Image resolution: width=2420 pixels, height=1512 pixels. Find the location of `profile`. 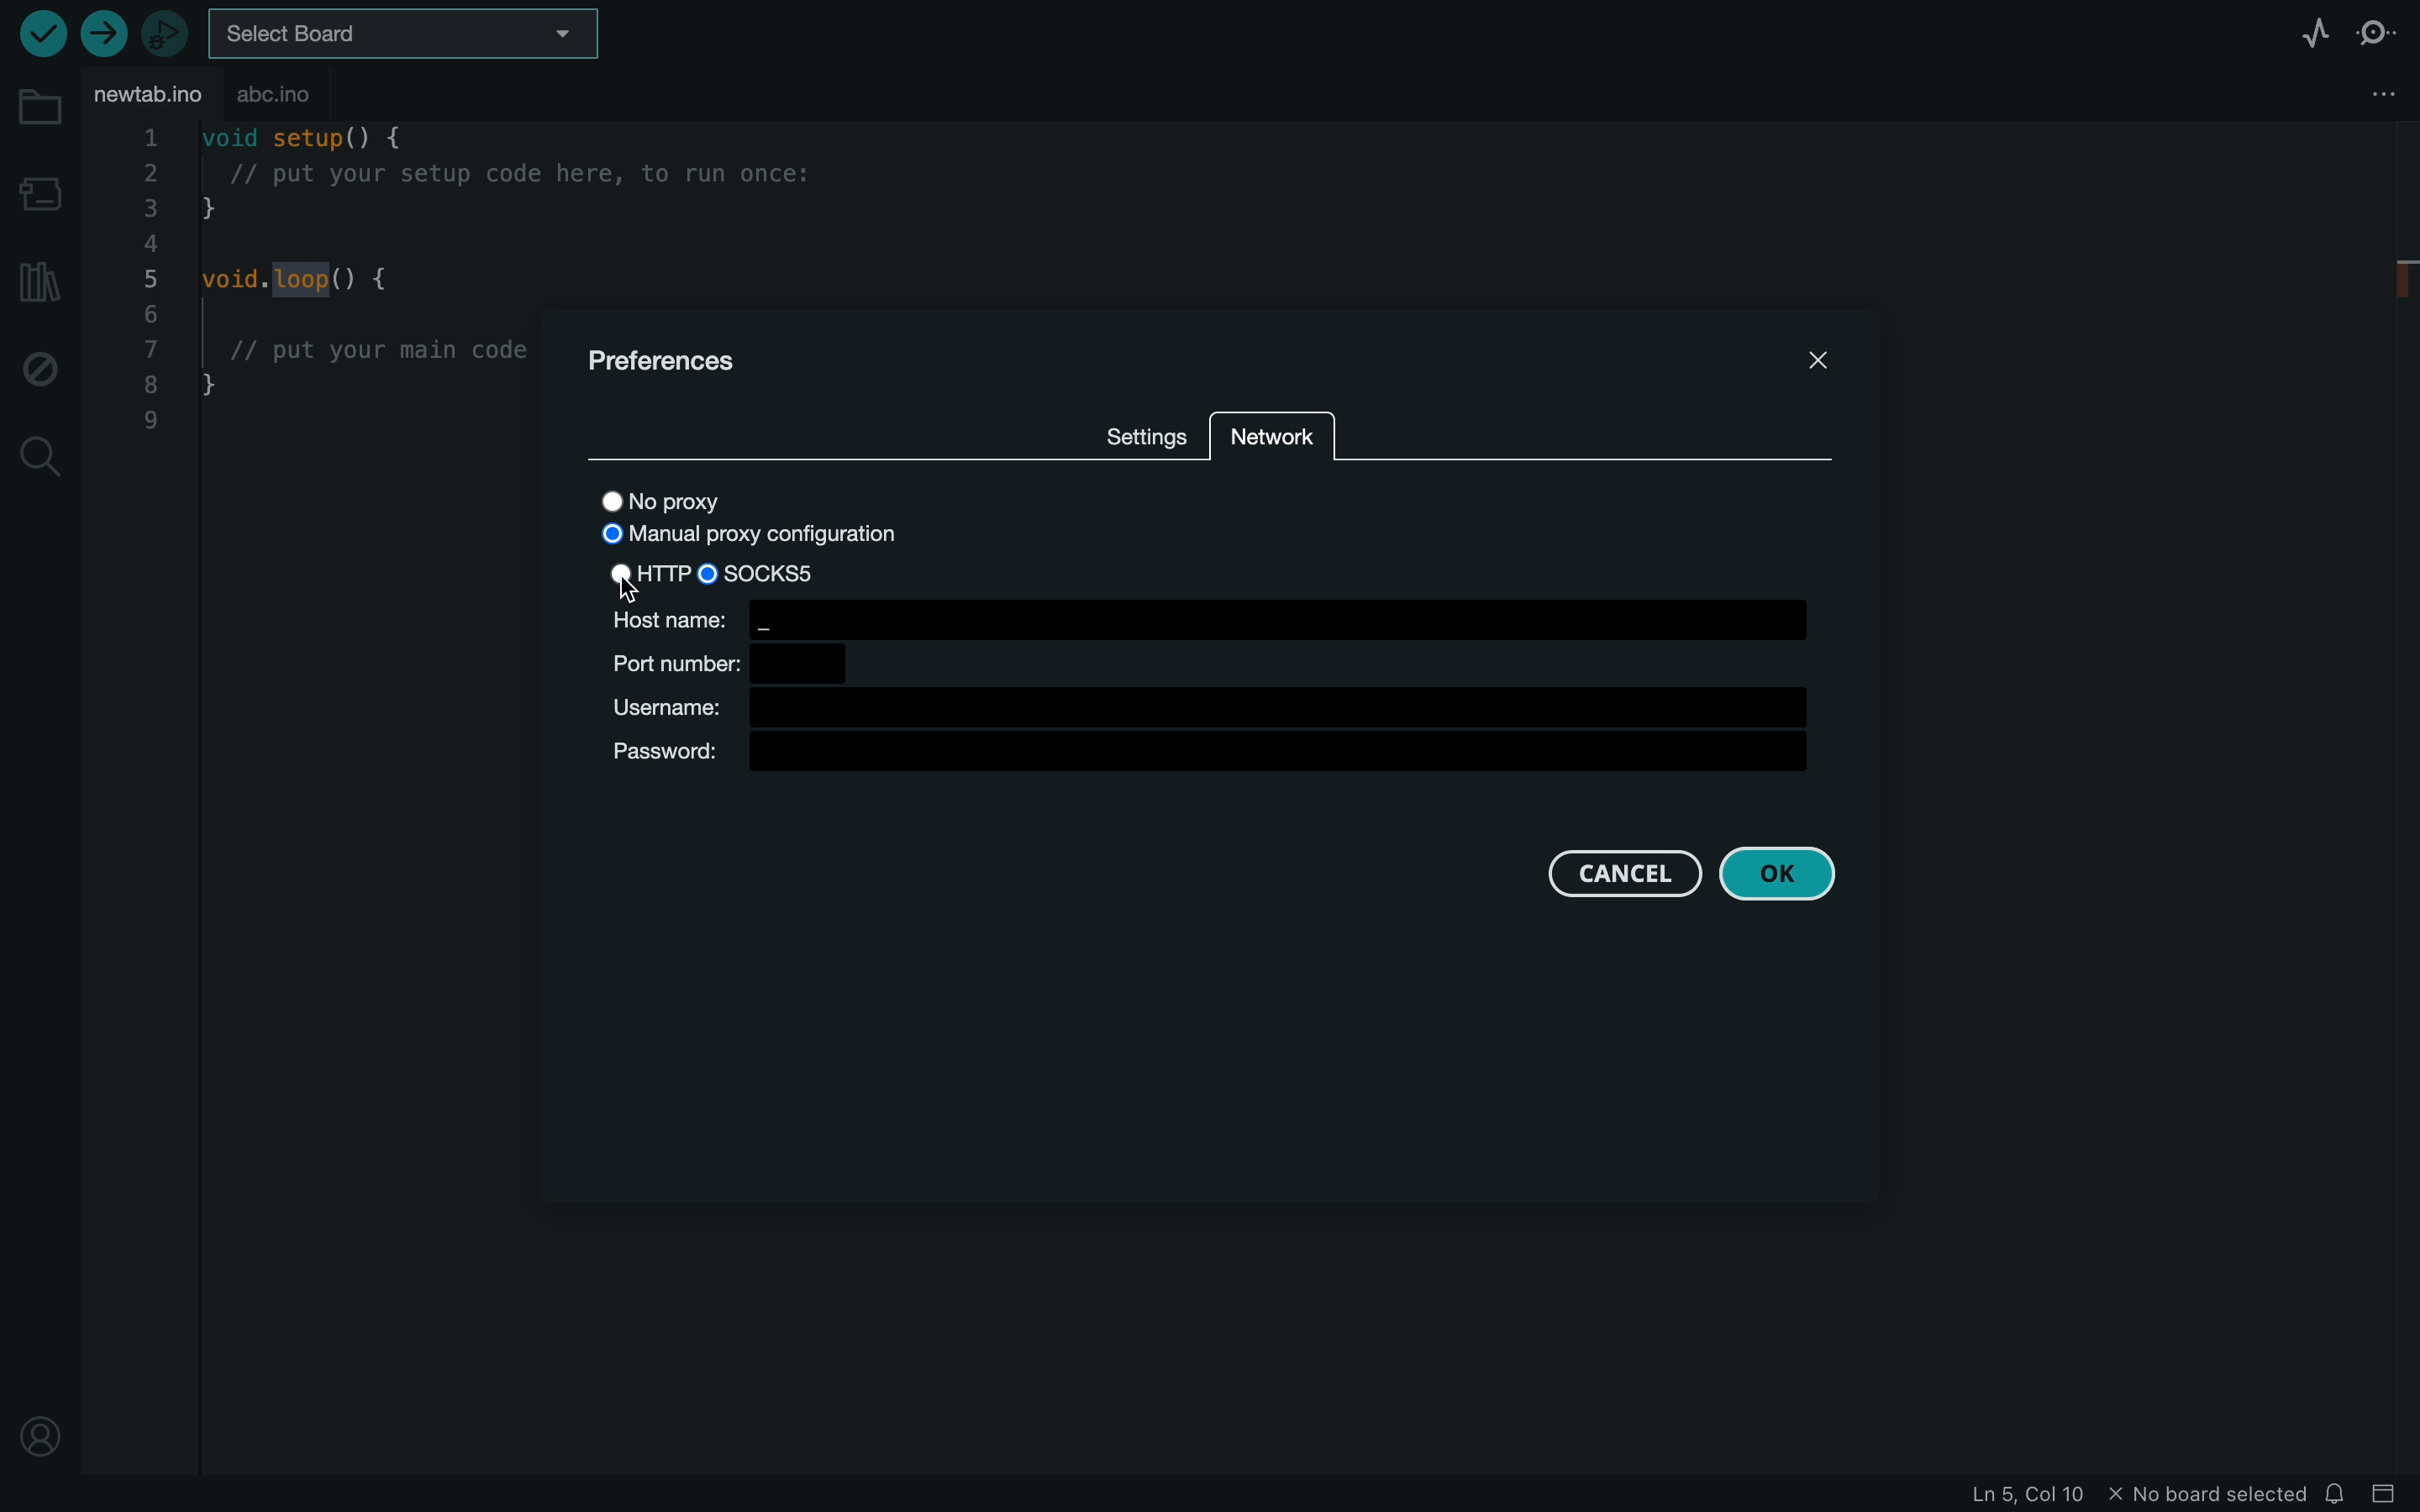

profile is located at coordinates (40, 1432).